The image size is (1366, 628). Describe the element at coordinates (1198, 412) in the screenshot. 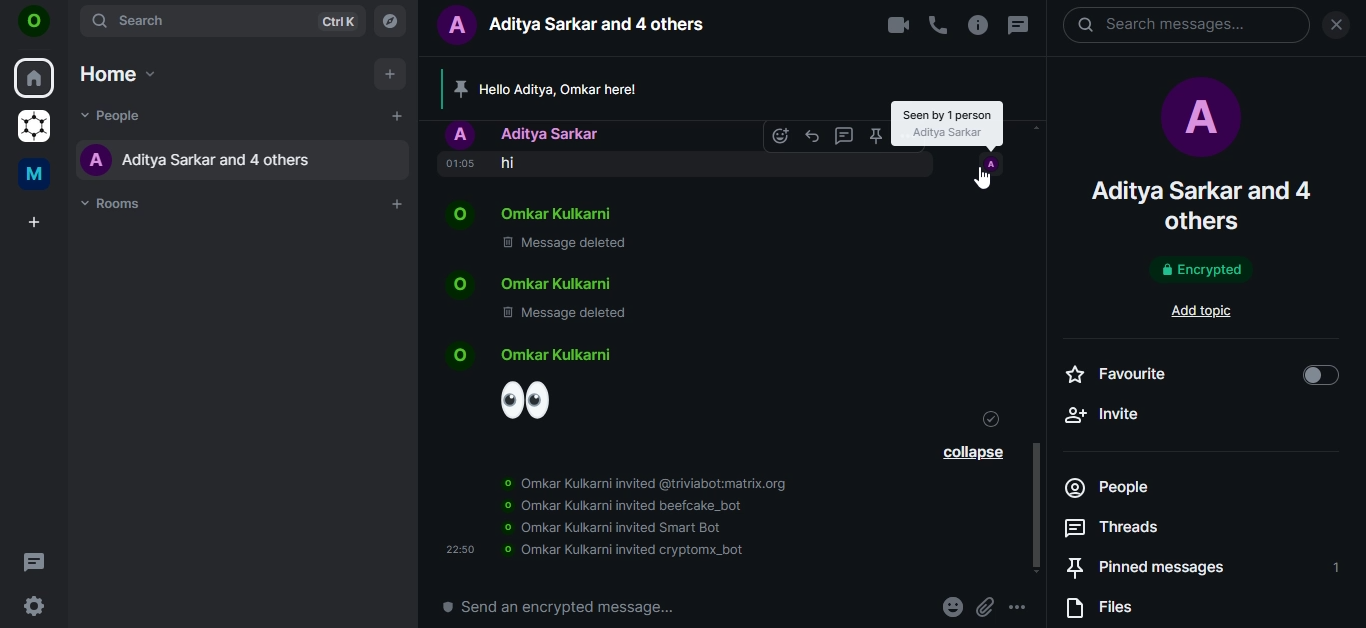

I see `invite` at that location.